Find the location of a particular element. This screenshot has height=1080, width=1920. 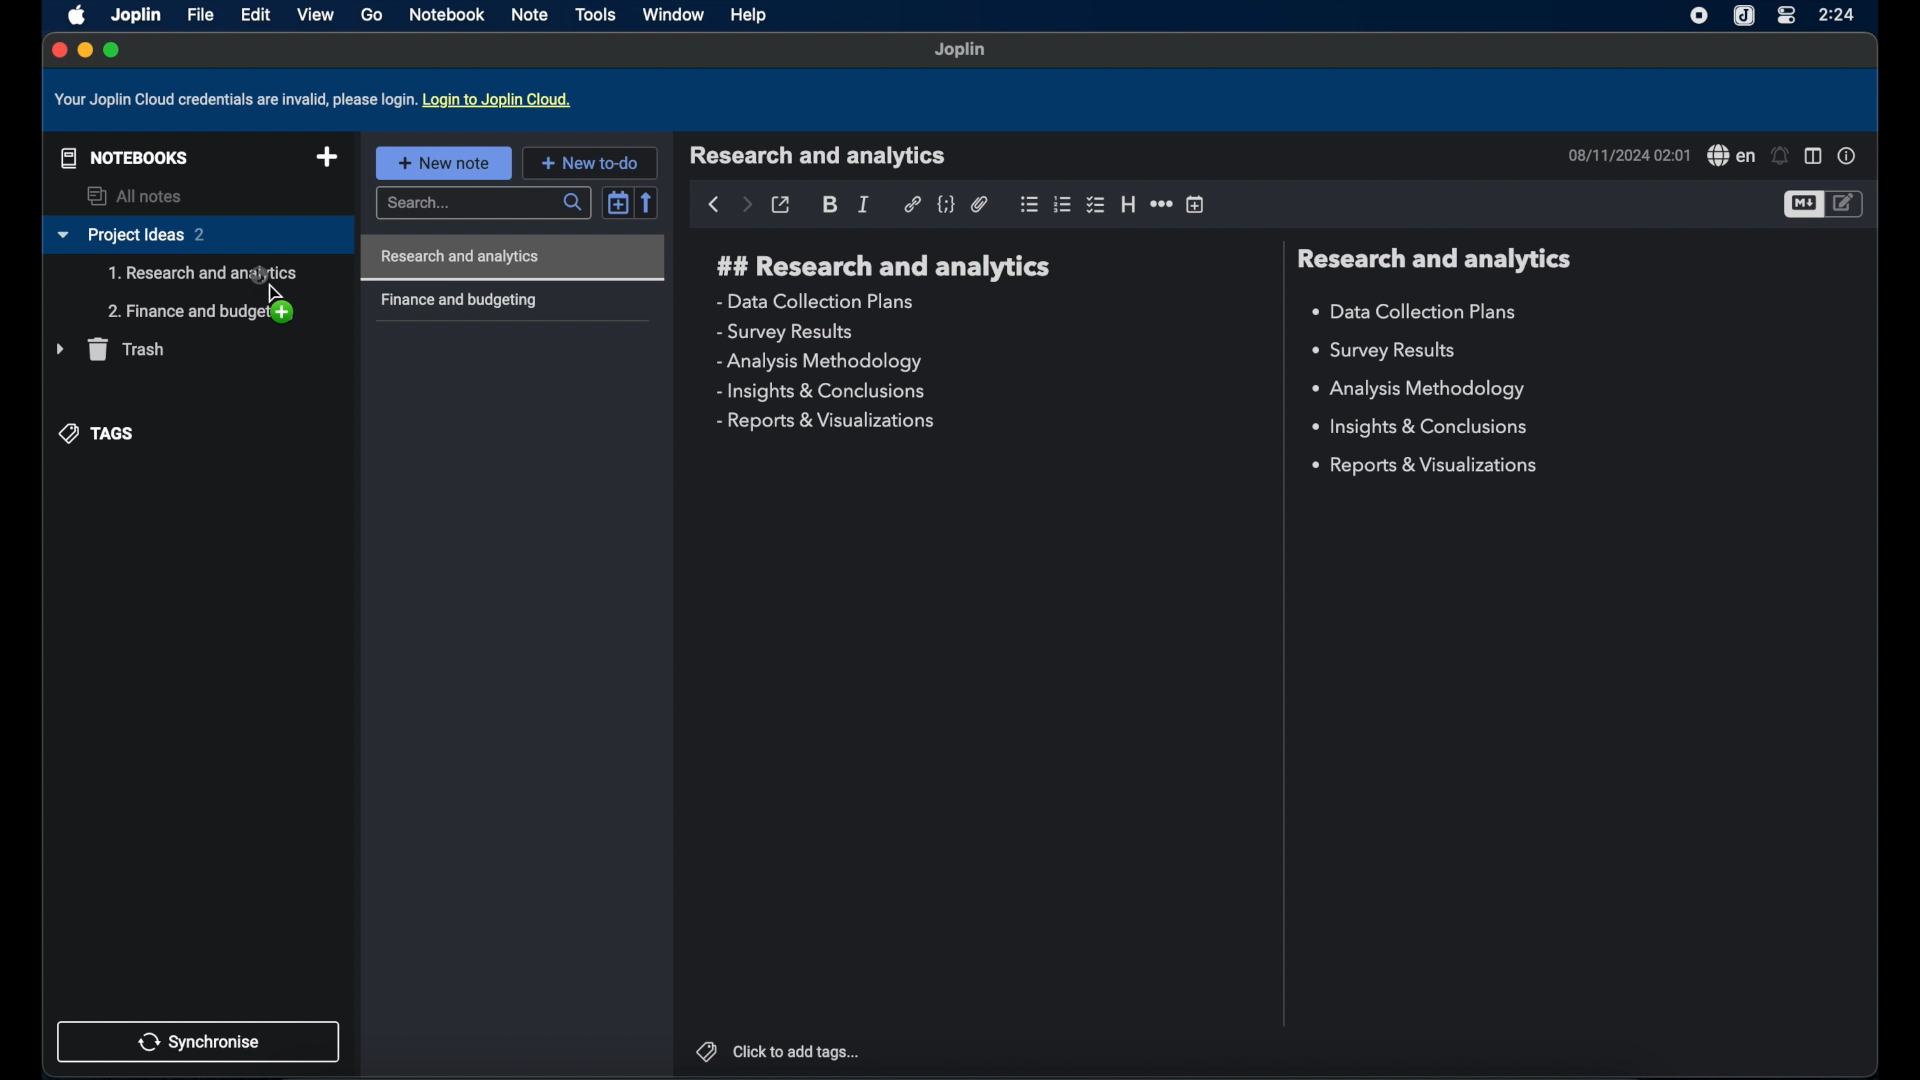

your joplin cloud credentials are invalid, please log in.  Login to joplin cloud is located at coordinates (317, 100).